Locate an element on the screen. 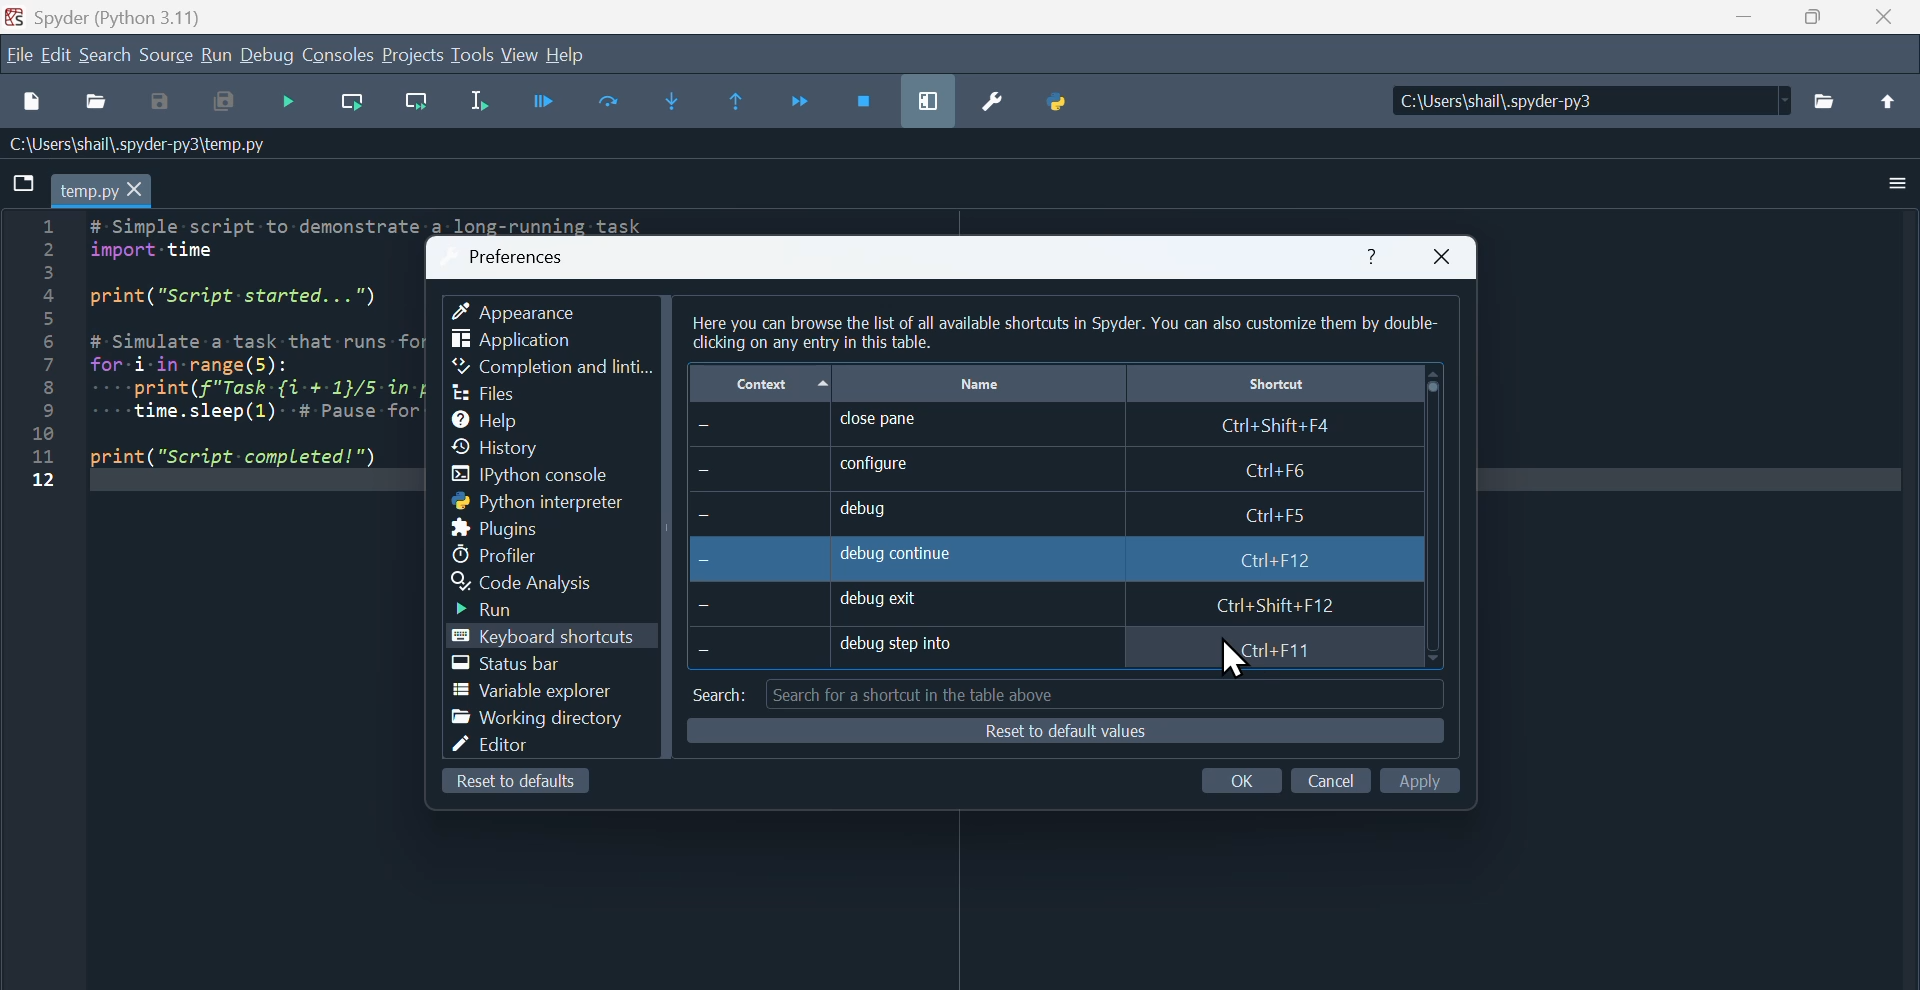 This screenshot has height=990, width=1920. Maximise is located at coordinates (1813, 20).